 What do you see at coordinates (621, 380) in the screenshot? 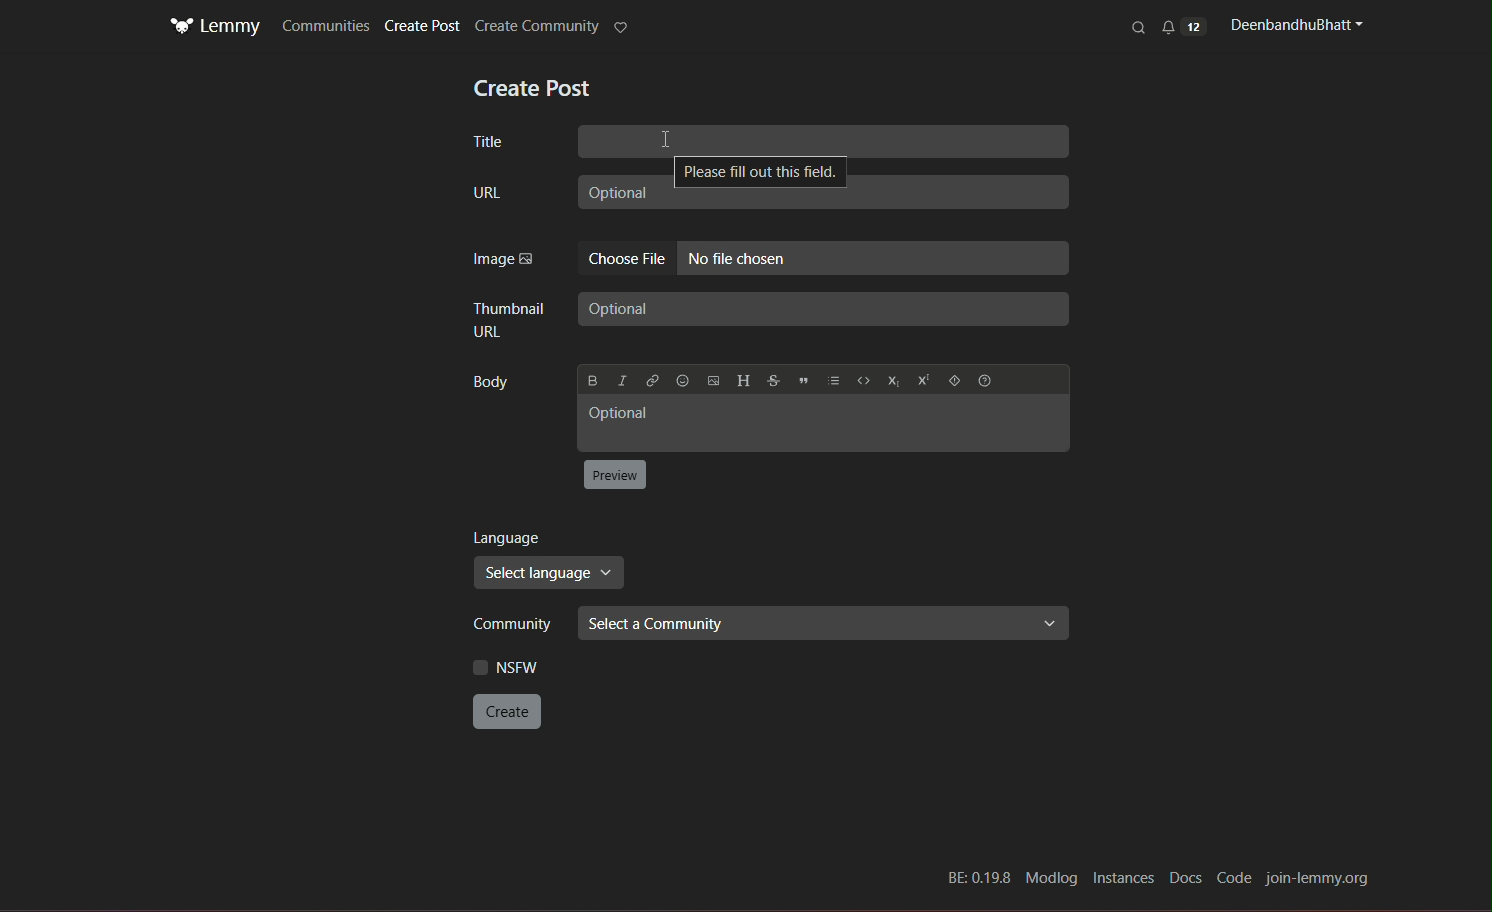
I see `Italic` at bounding box center [621, 380].